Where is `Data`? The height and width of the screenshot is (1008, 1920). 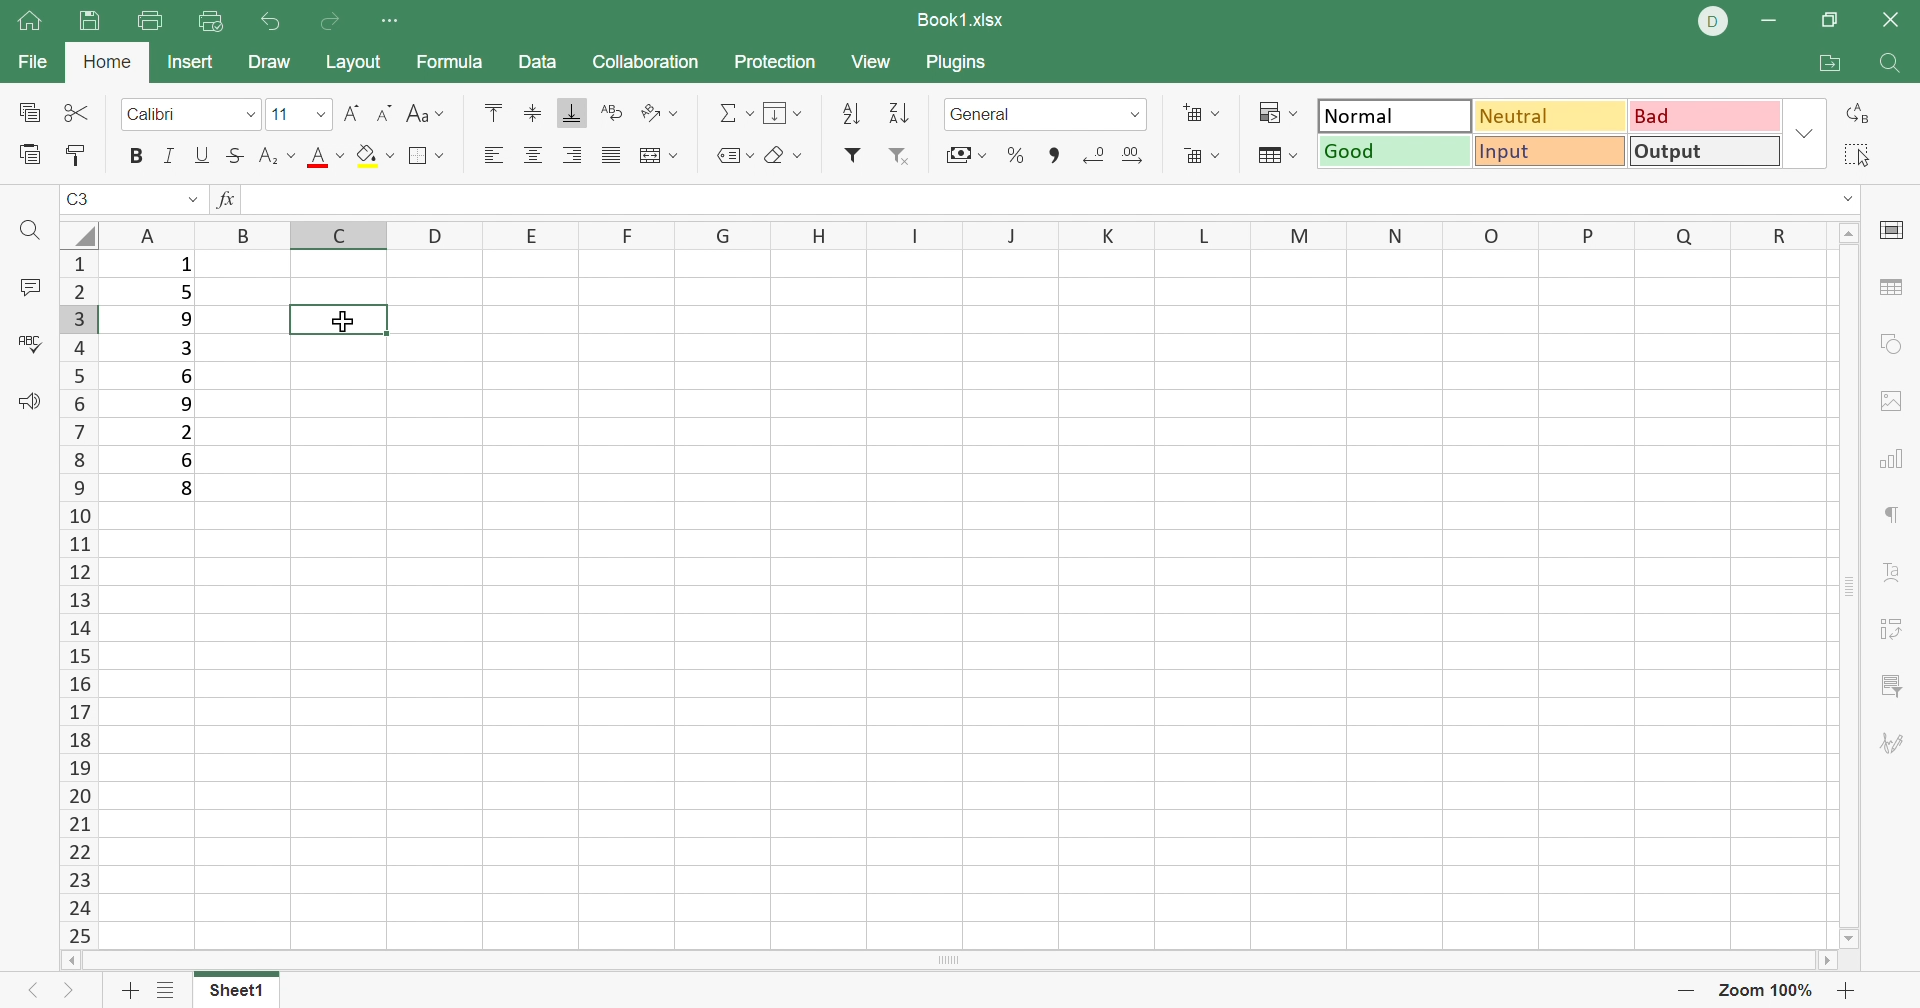
Data is located at coordinates (537, 58).